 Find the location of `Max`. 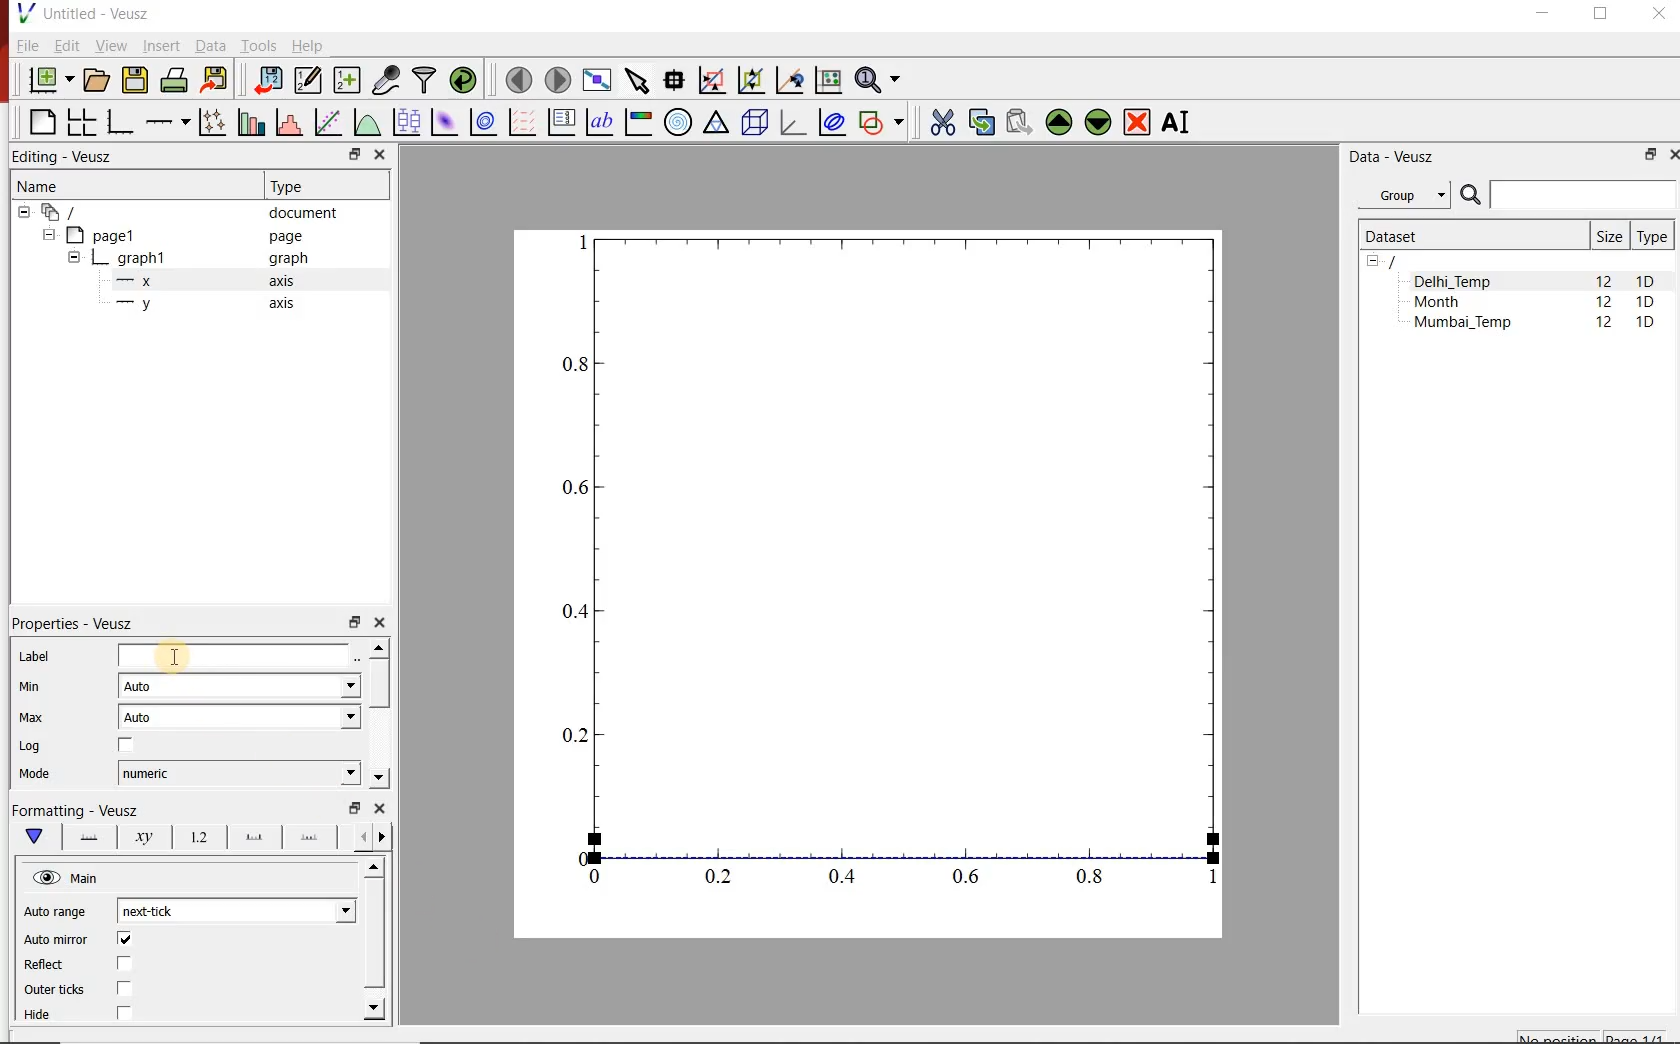

Max is located at coordinates (32, 717).